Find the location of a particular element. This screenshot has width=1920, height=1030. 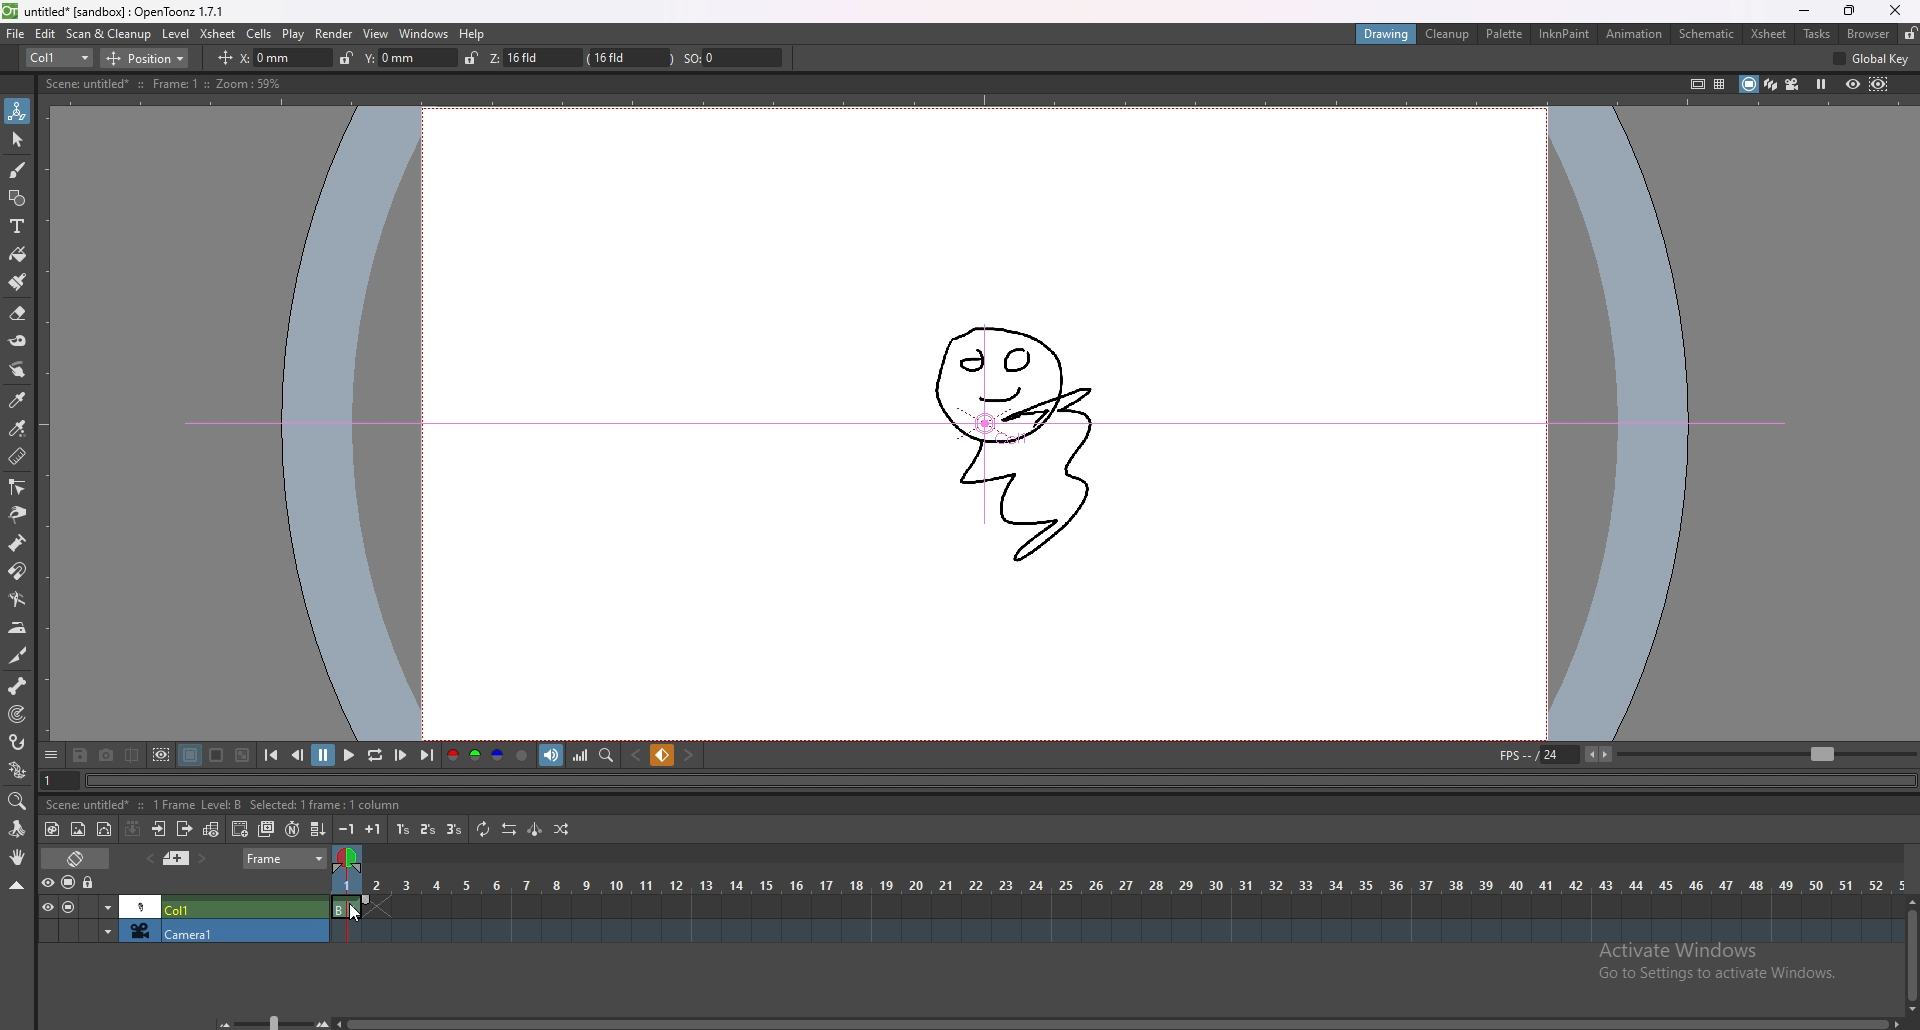

animation is located at coordinates (1633, 33).